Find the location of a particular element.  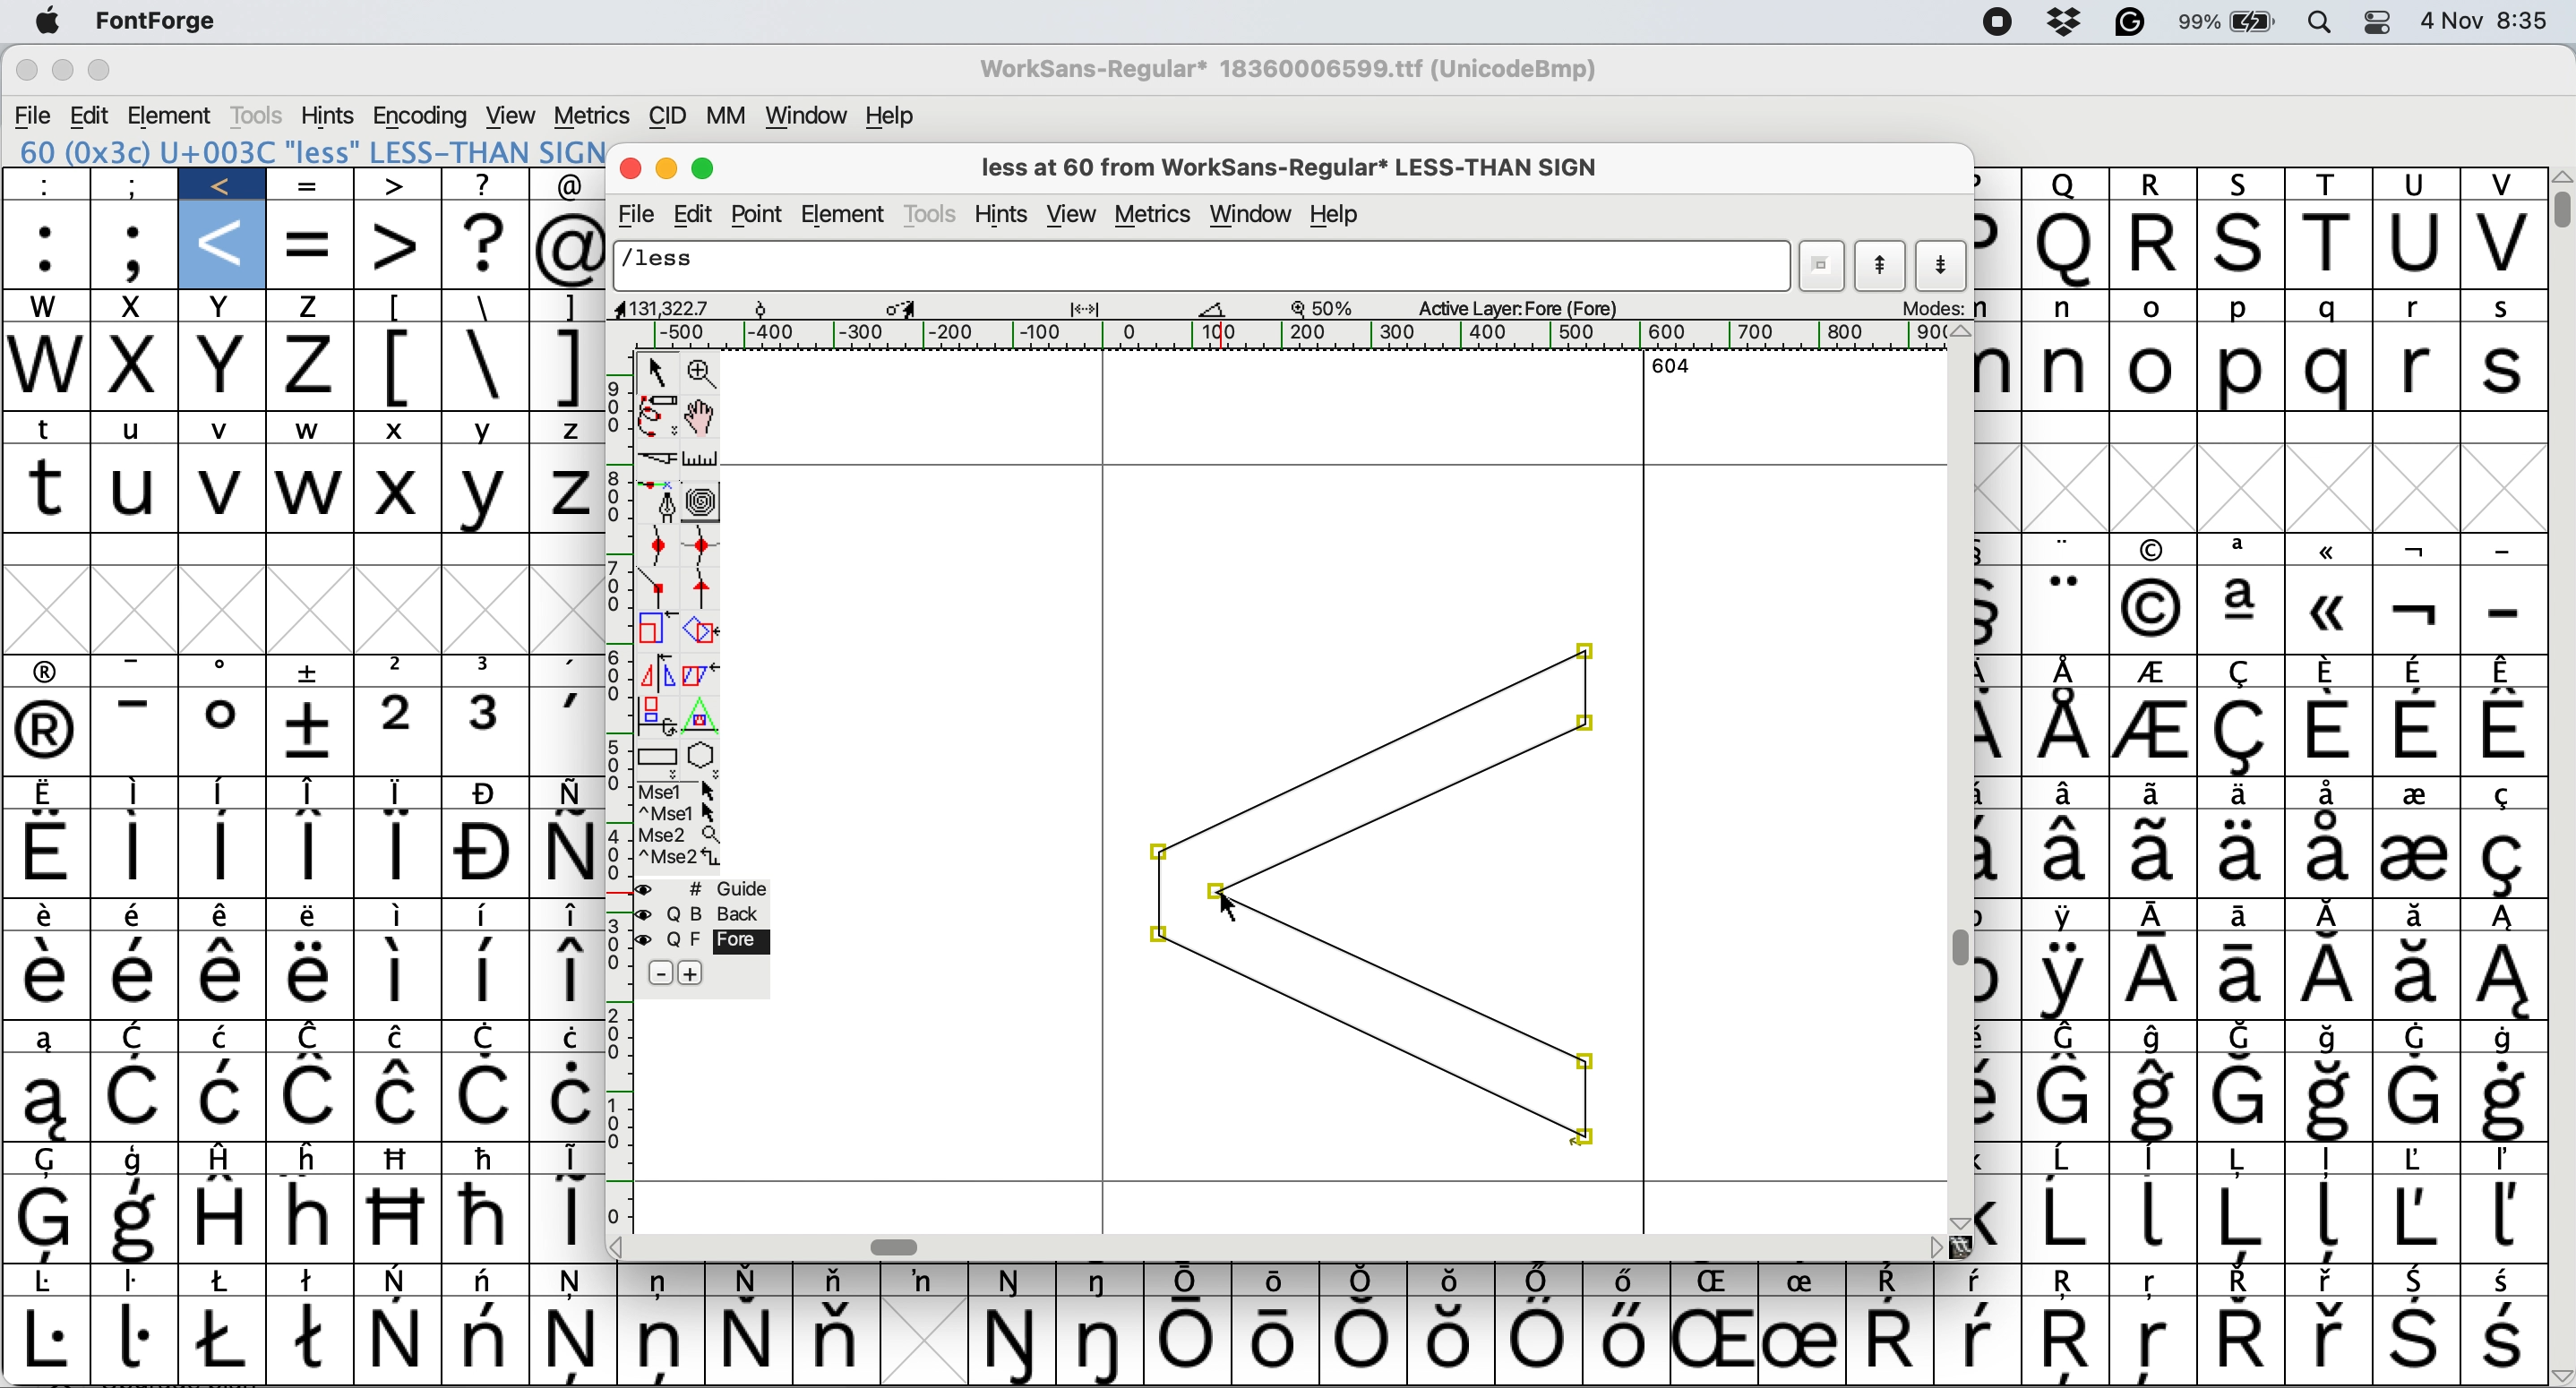

Symbol is located at coordinates (405, 1039).